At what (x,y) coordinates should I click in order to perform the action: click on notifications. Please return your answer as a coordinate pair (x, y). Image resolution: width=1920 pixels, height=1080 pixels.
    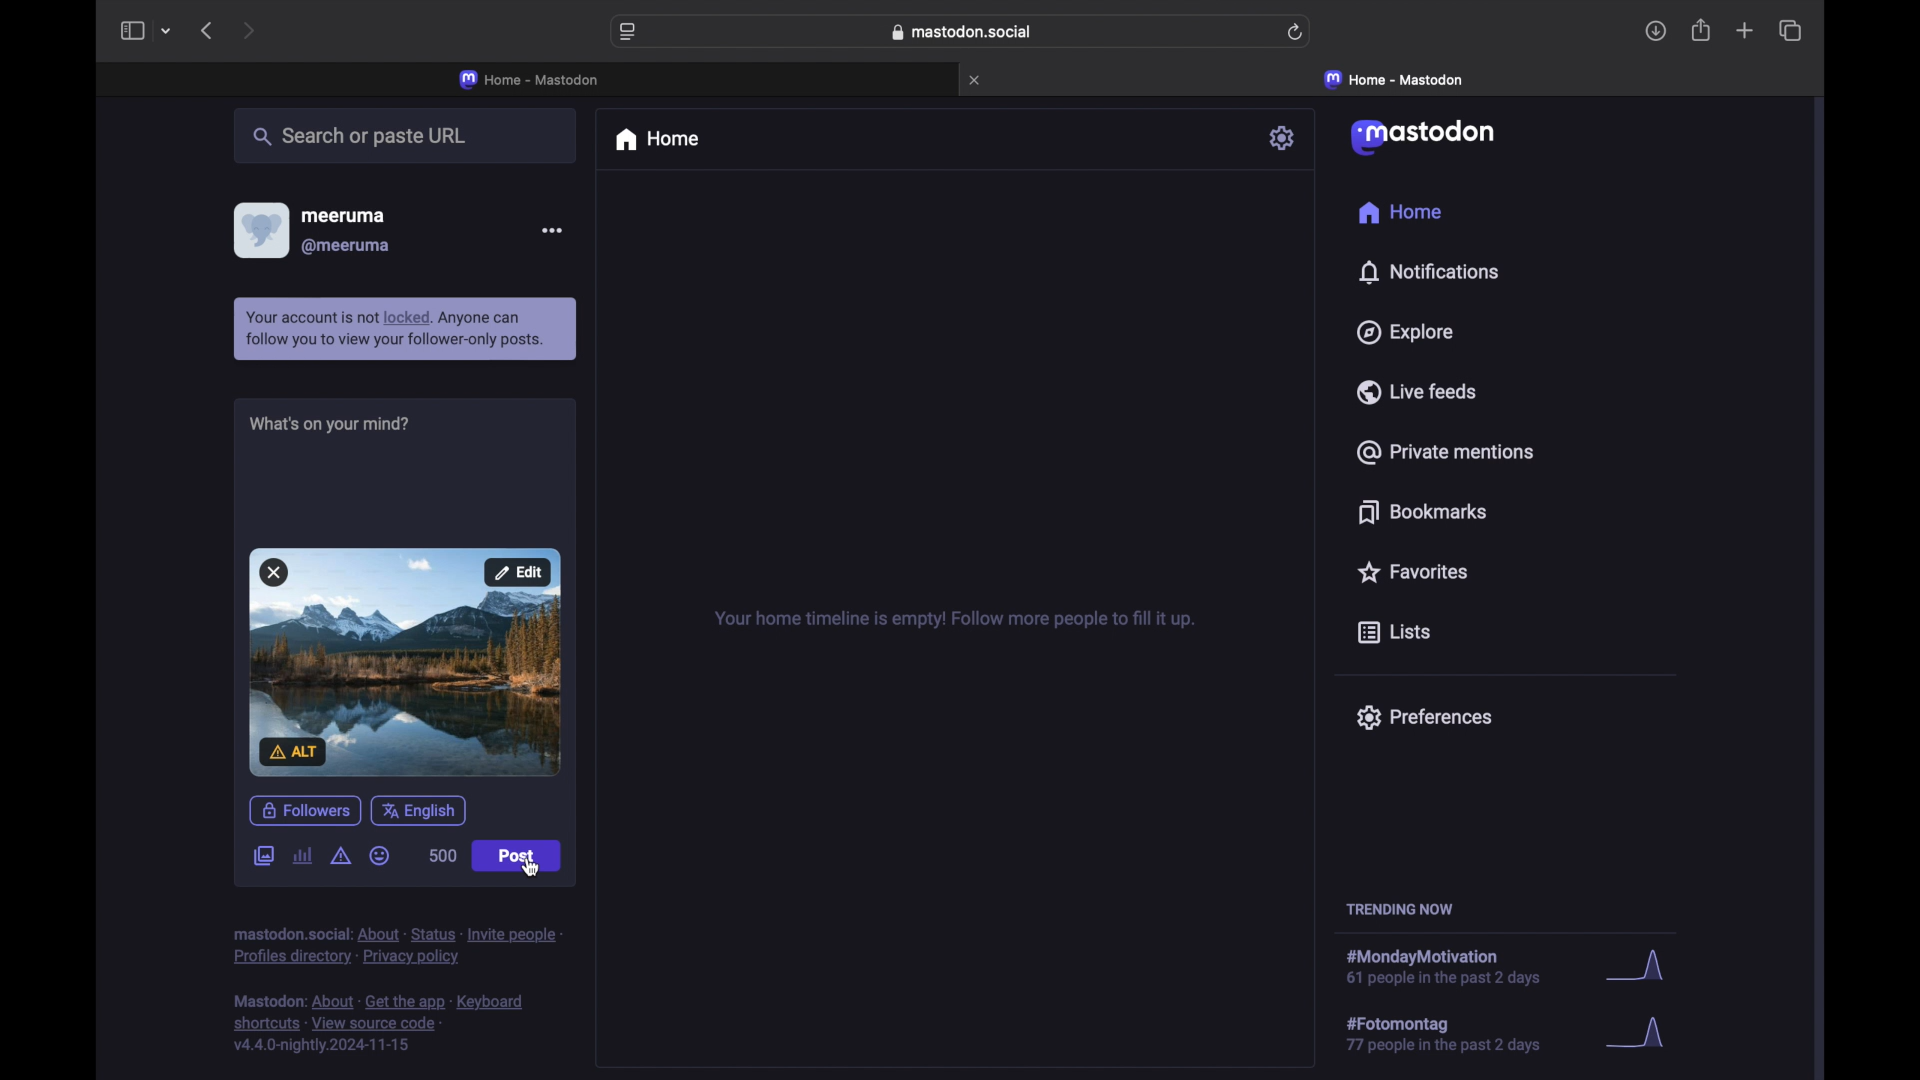
    Looking at the image, I should click on (1428, 272).